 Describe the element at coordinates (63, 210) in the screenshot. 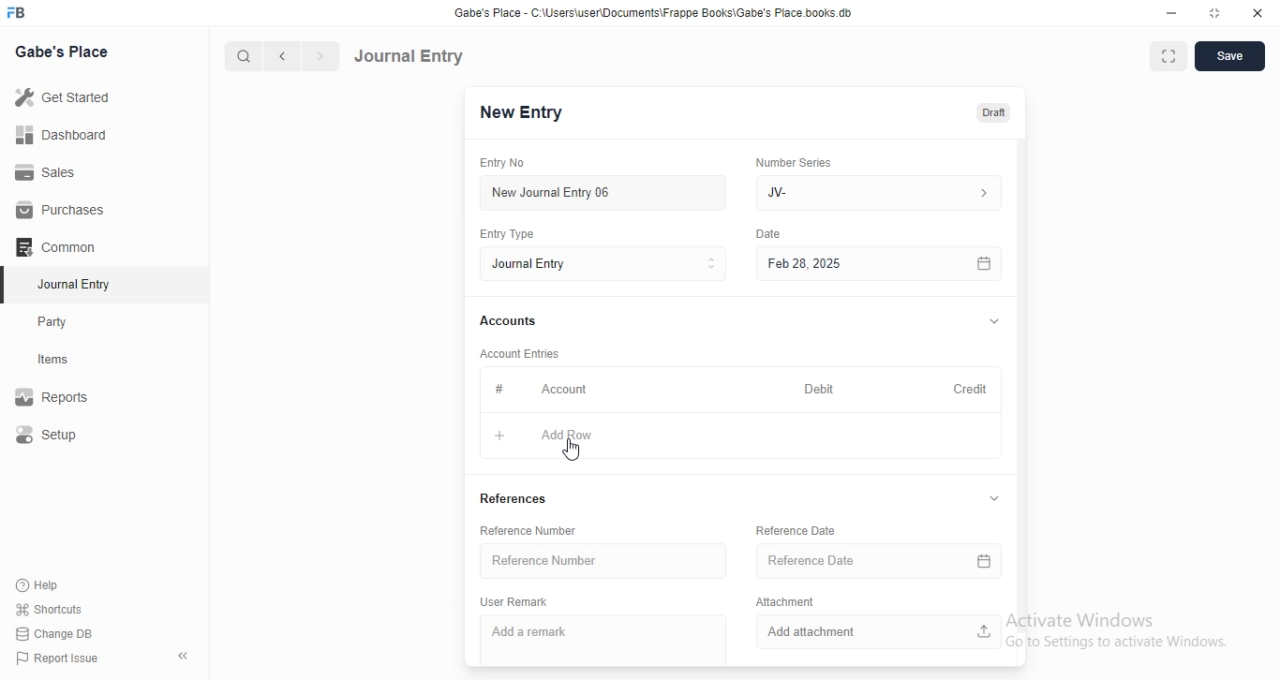

I see `Purchases` at that location.